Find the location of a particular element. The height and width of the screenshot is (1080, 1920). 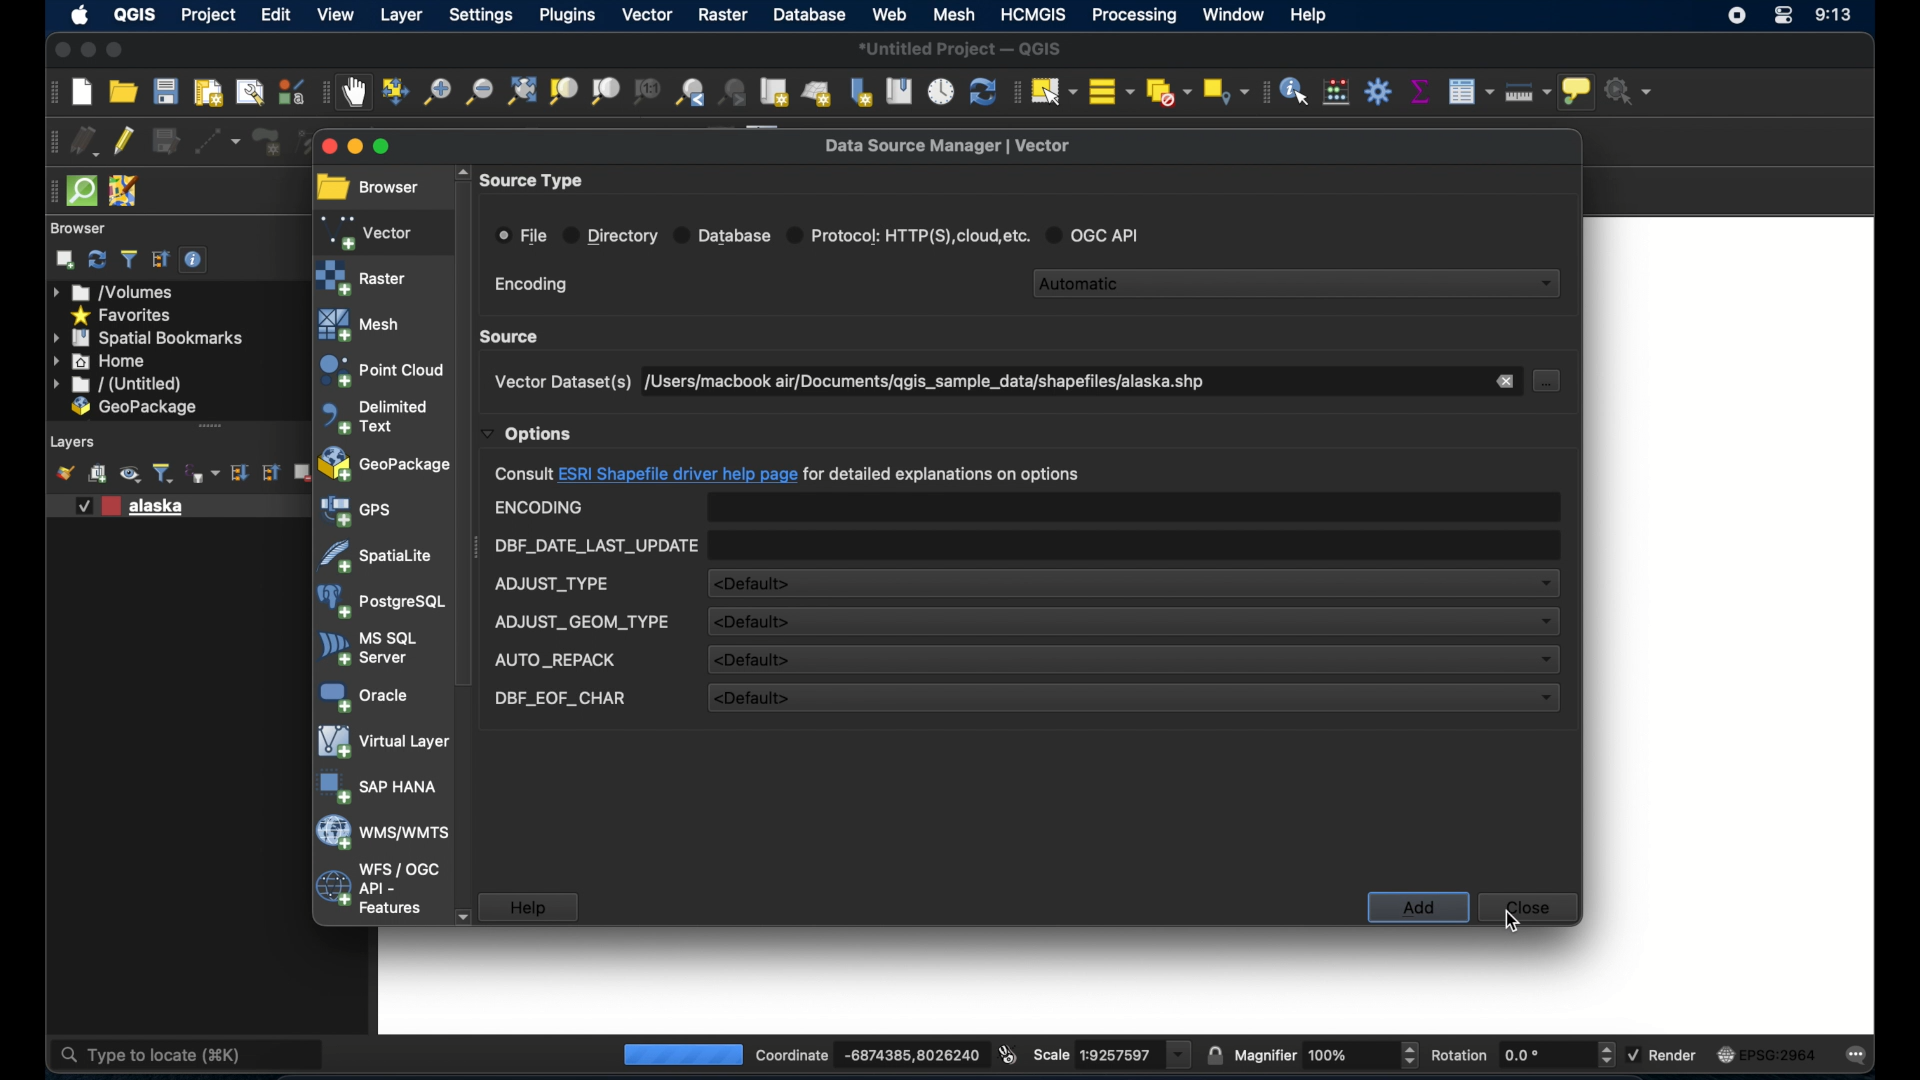

collapse all is located at coordinates (161, 260).